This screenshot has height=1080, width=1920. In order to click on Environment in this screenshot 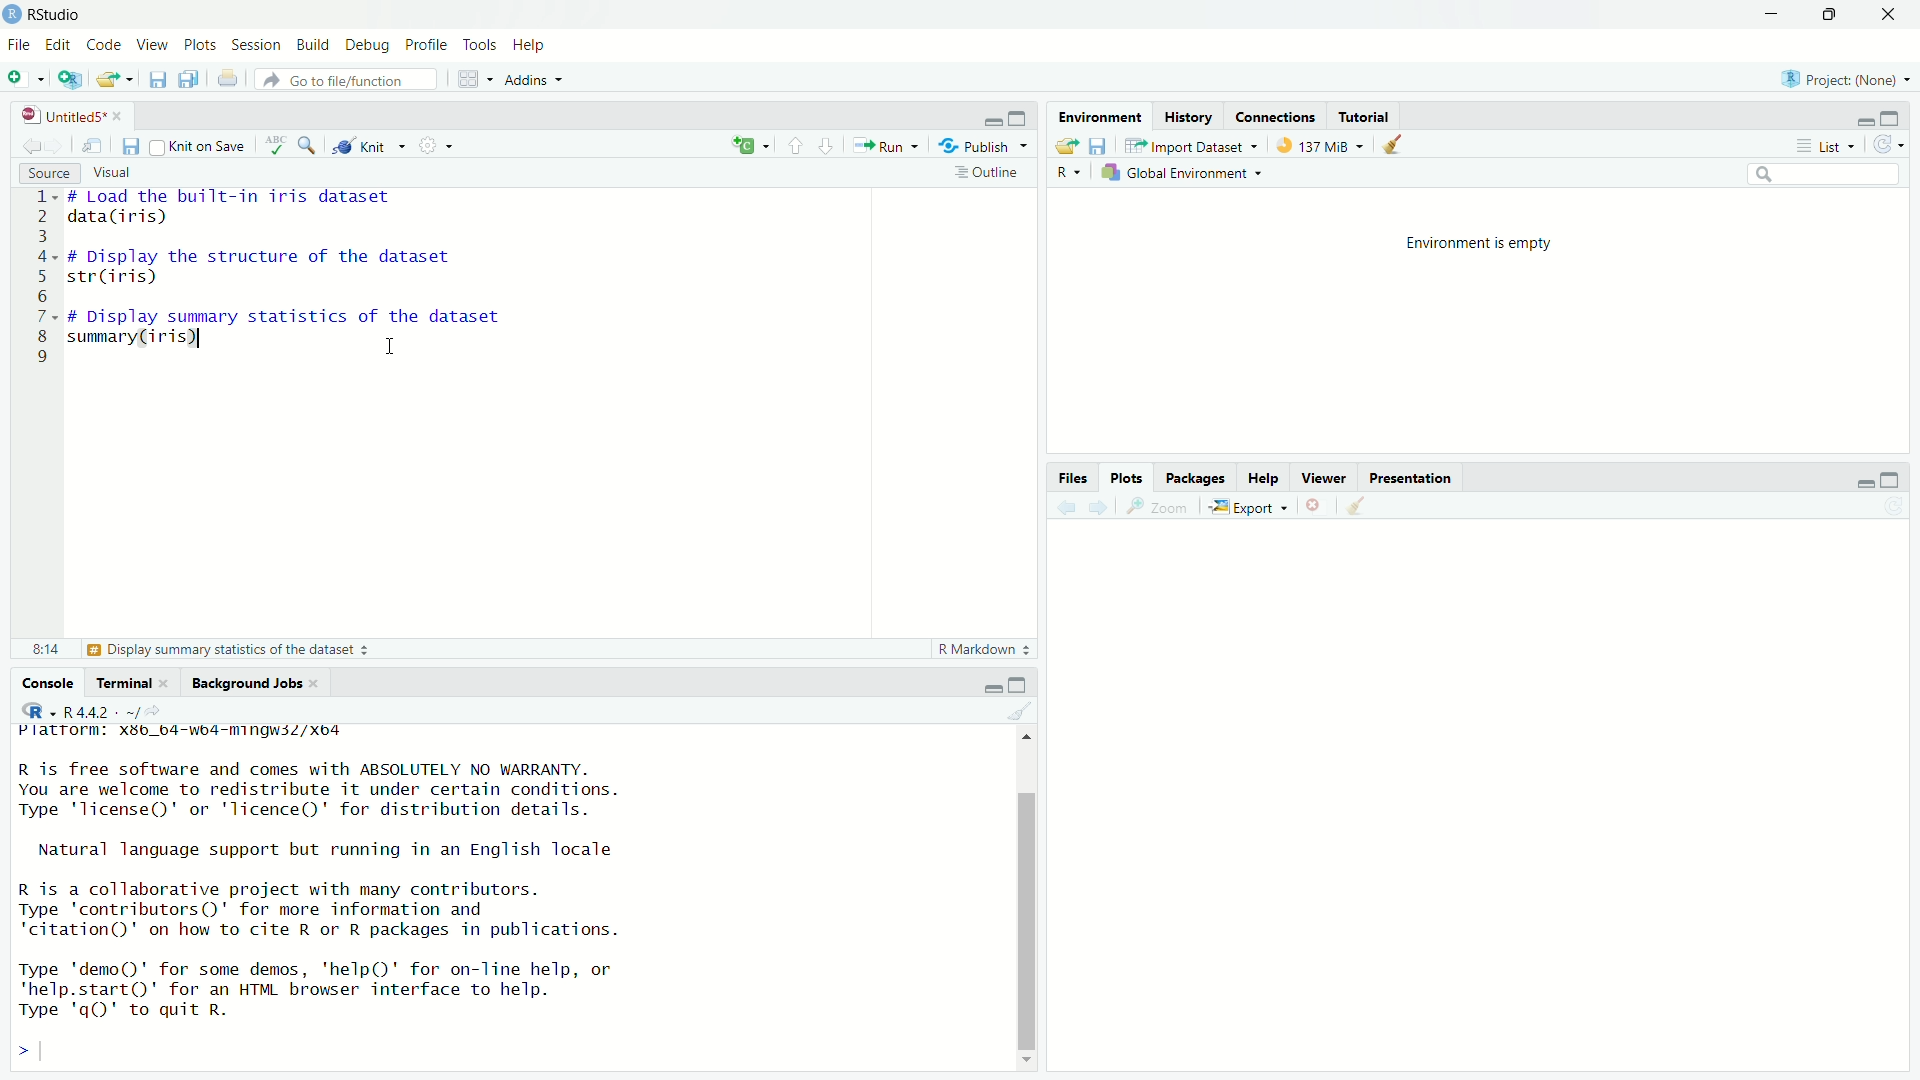, I will do `click(1100, 118)`.